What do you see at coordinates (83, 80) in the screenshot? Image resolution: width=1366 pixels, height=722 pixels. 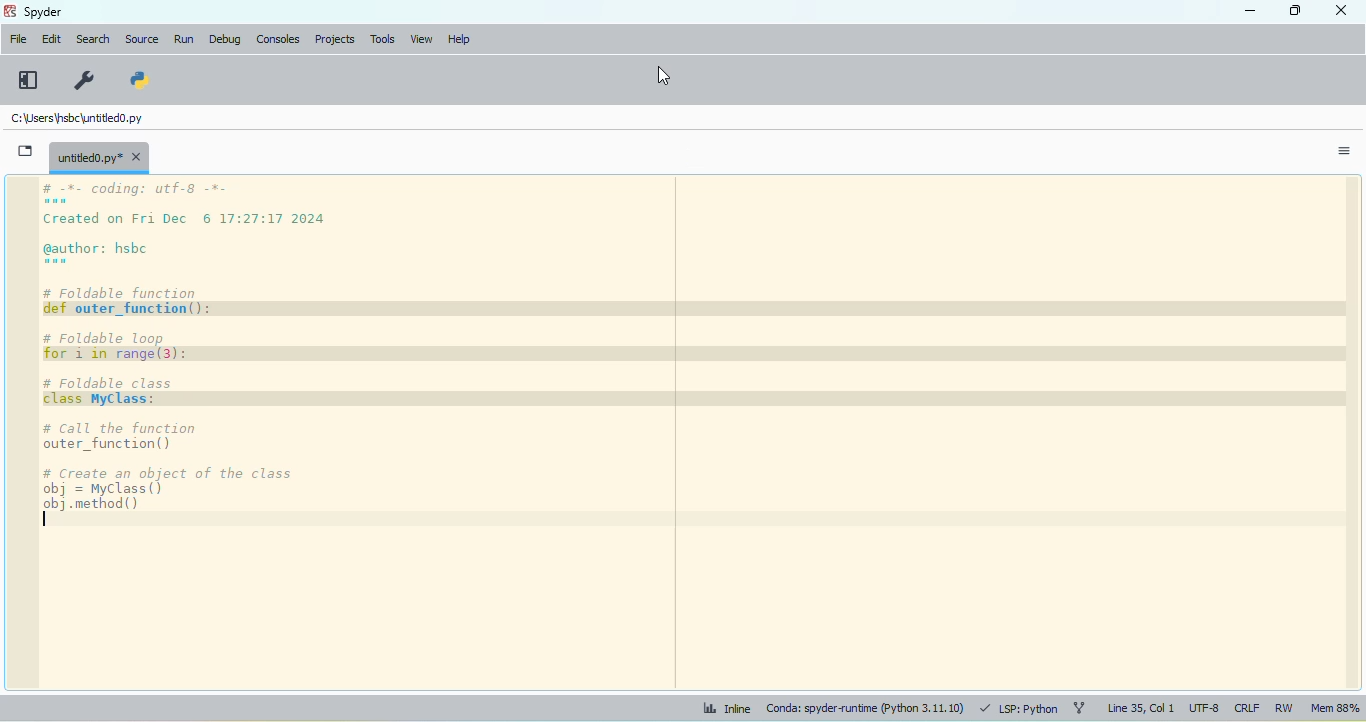 I see `preferences` at bounding box center [83, 80].